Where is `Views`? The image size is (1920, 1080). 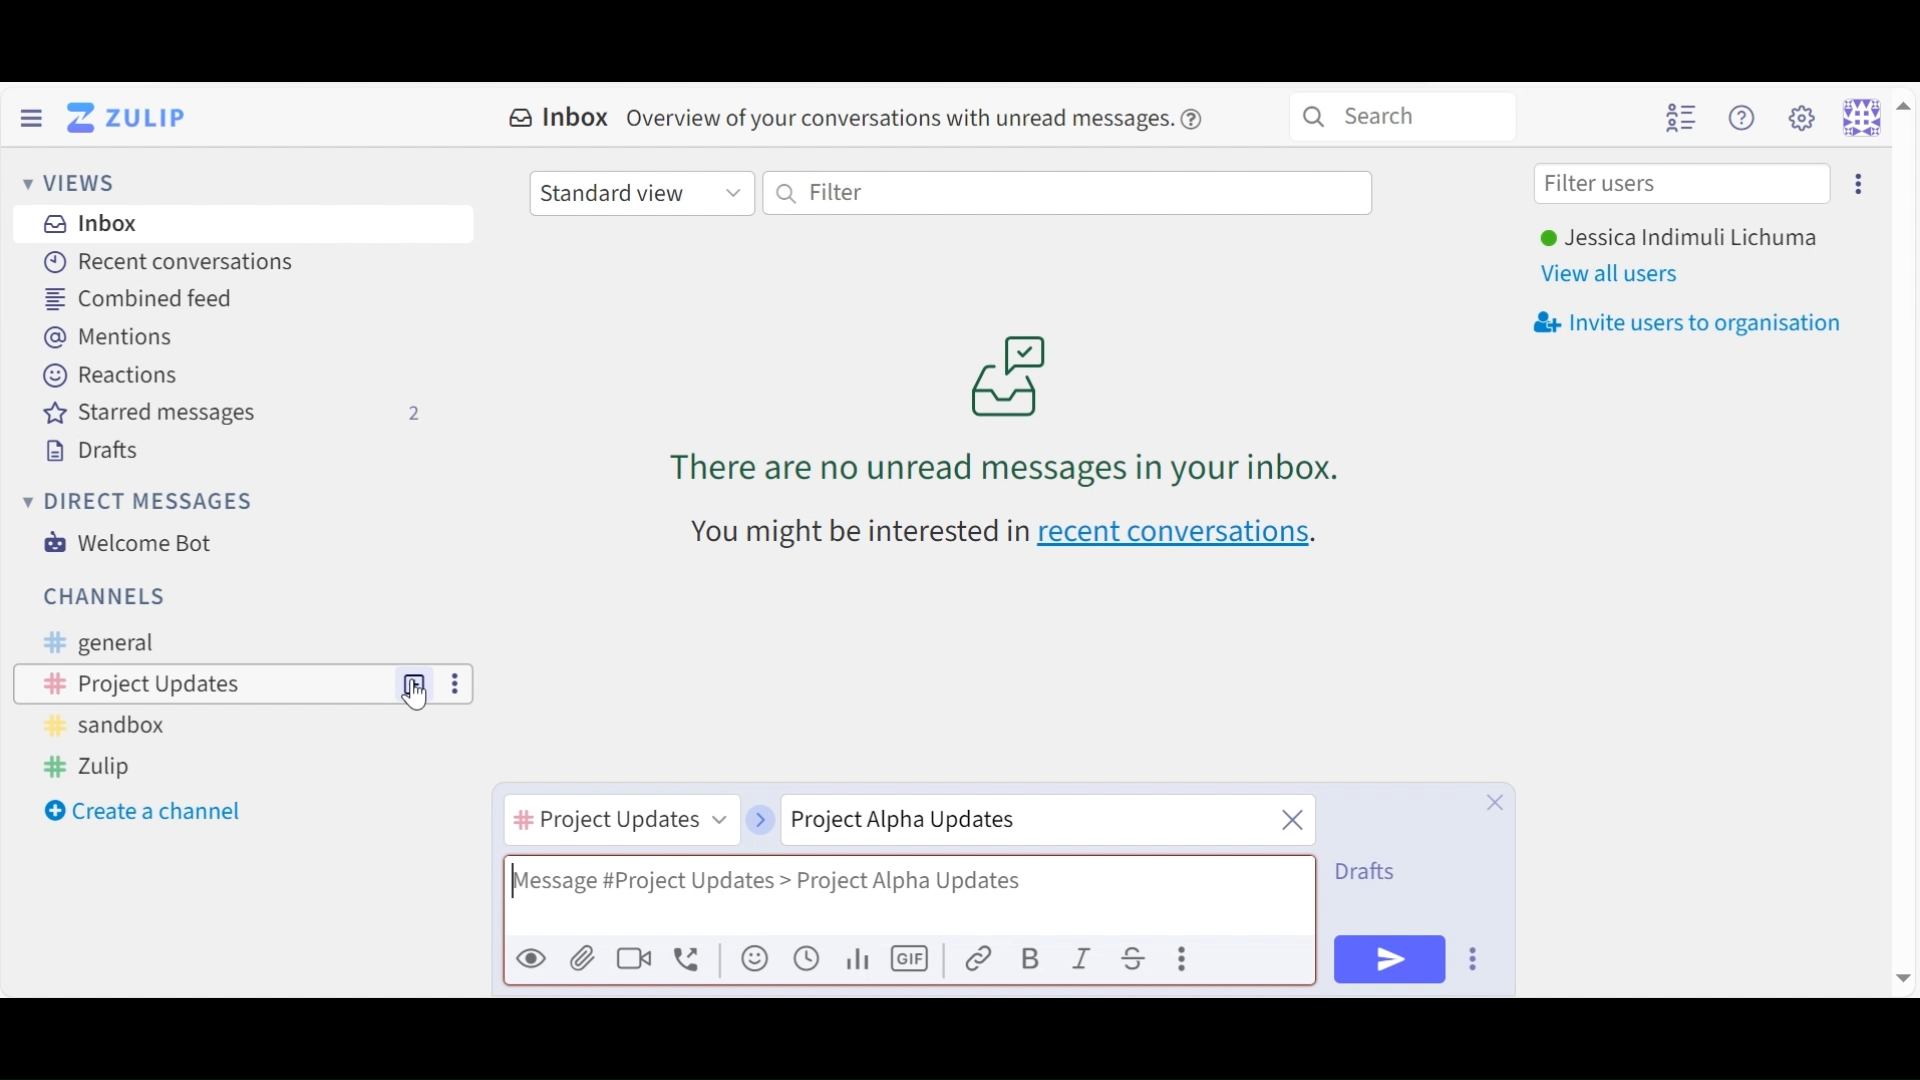
Views is located at coordinates (76, 183).